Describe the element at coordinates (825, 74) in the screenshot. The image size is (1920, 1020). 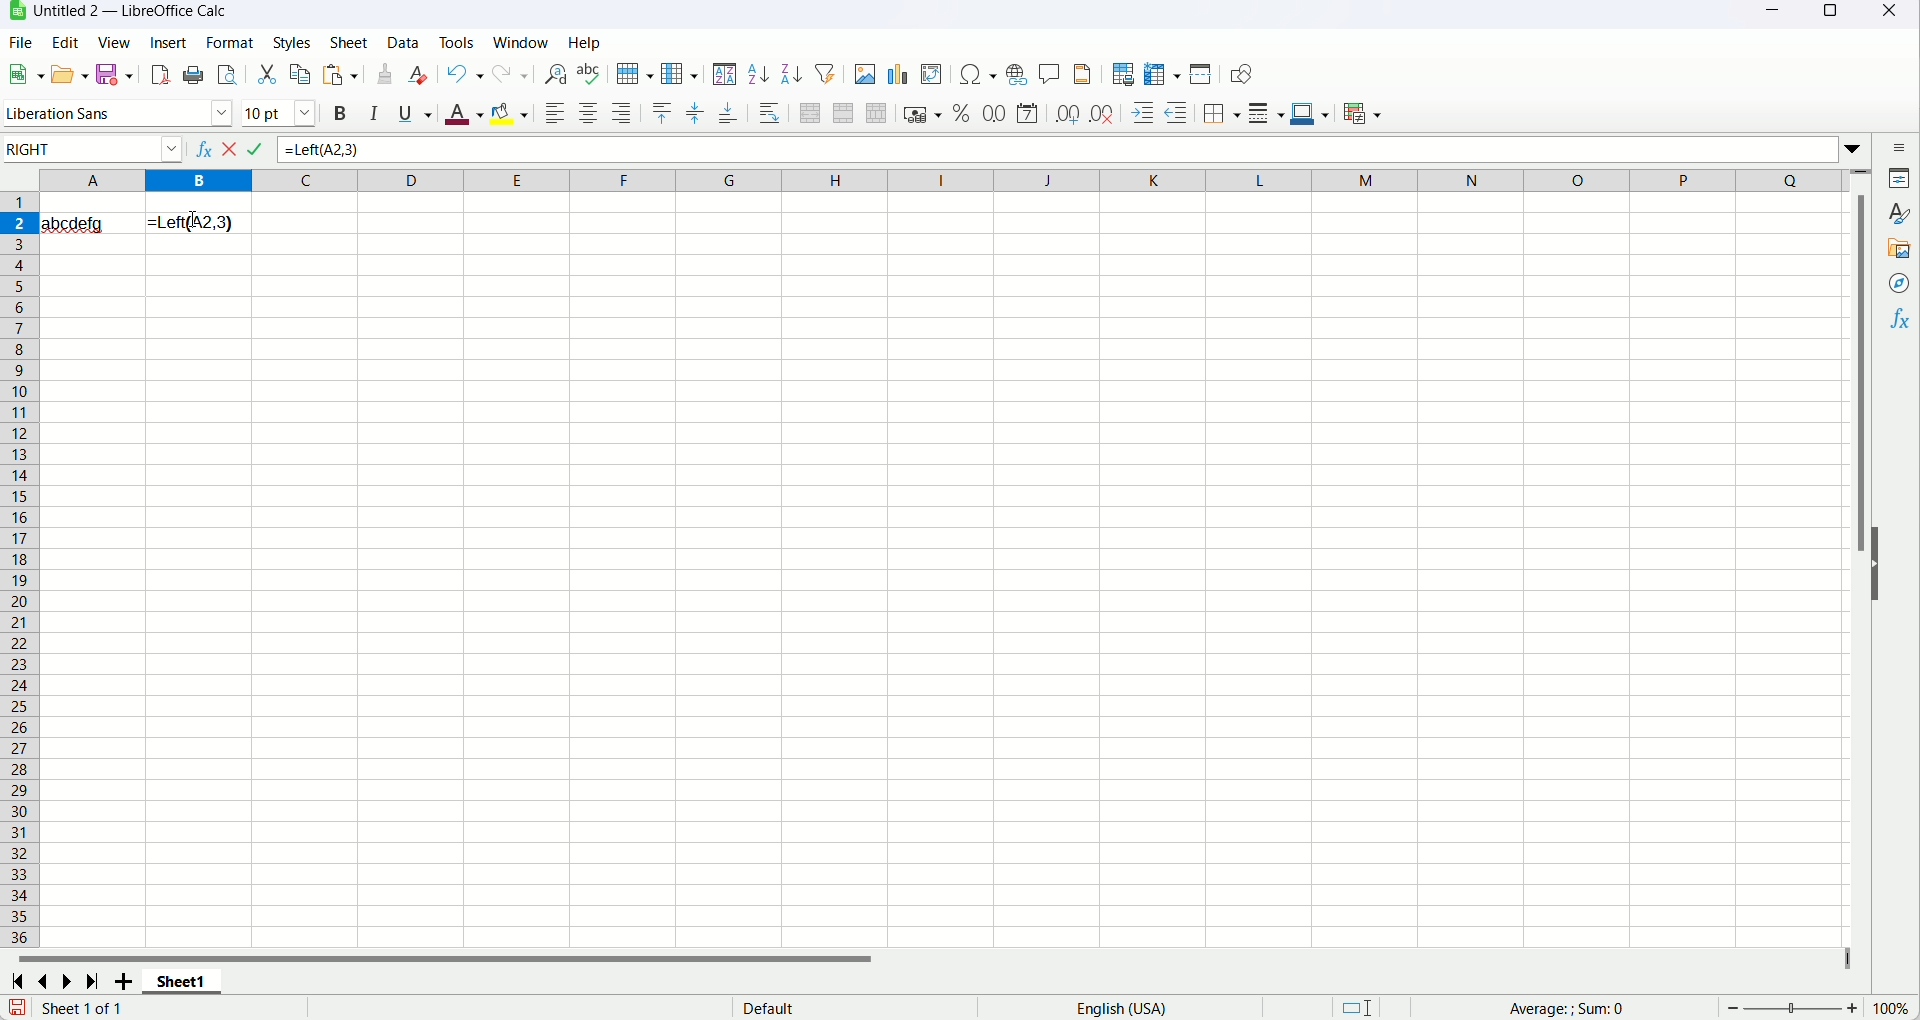
I see `auto filter` at that location.